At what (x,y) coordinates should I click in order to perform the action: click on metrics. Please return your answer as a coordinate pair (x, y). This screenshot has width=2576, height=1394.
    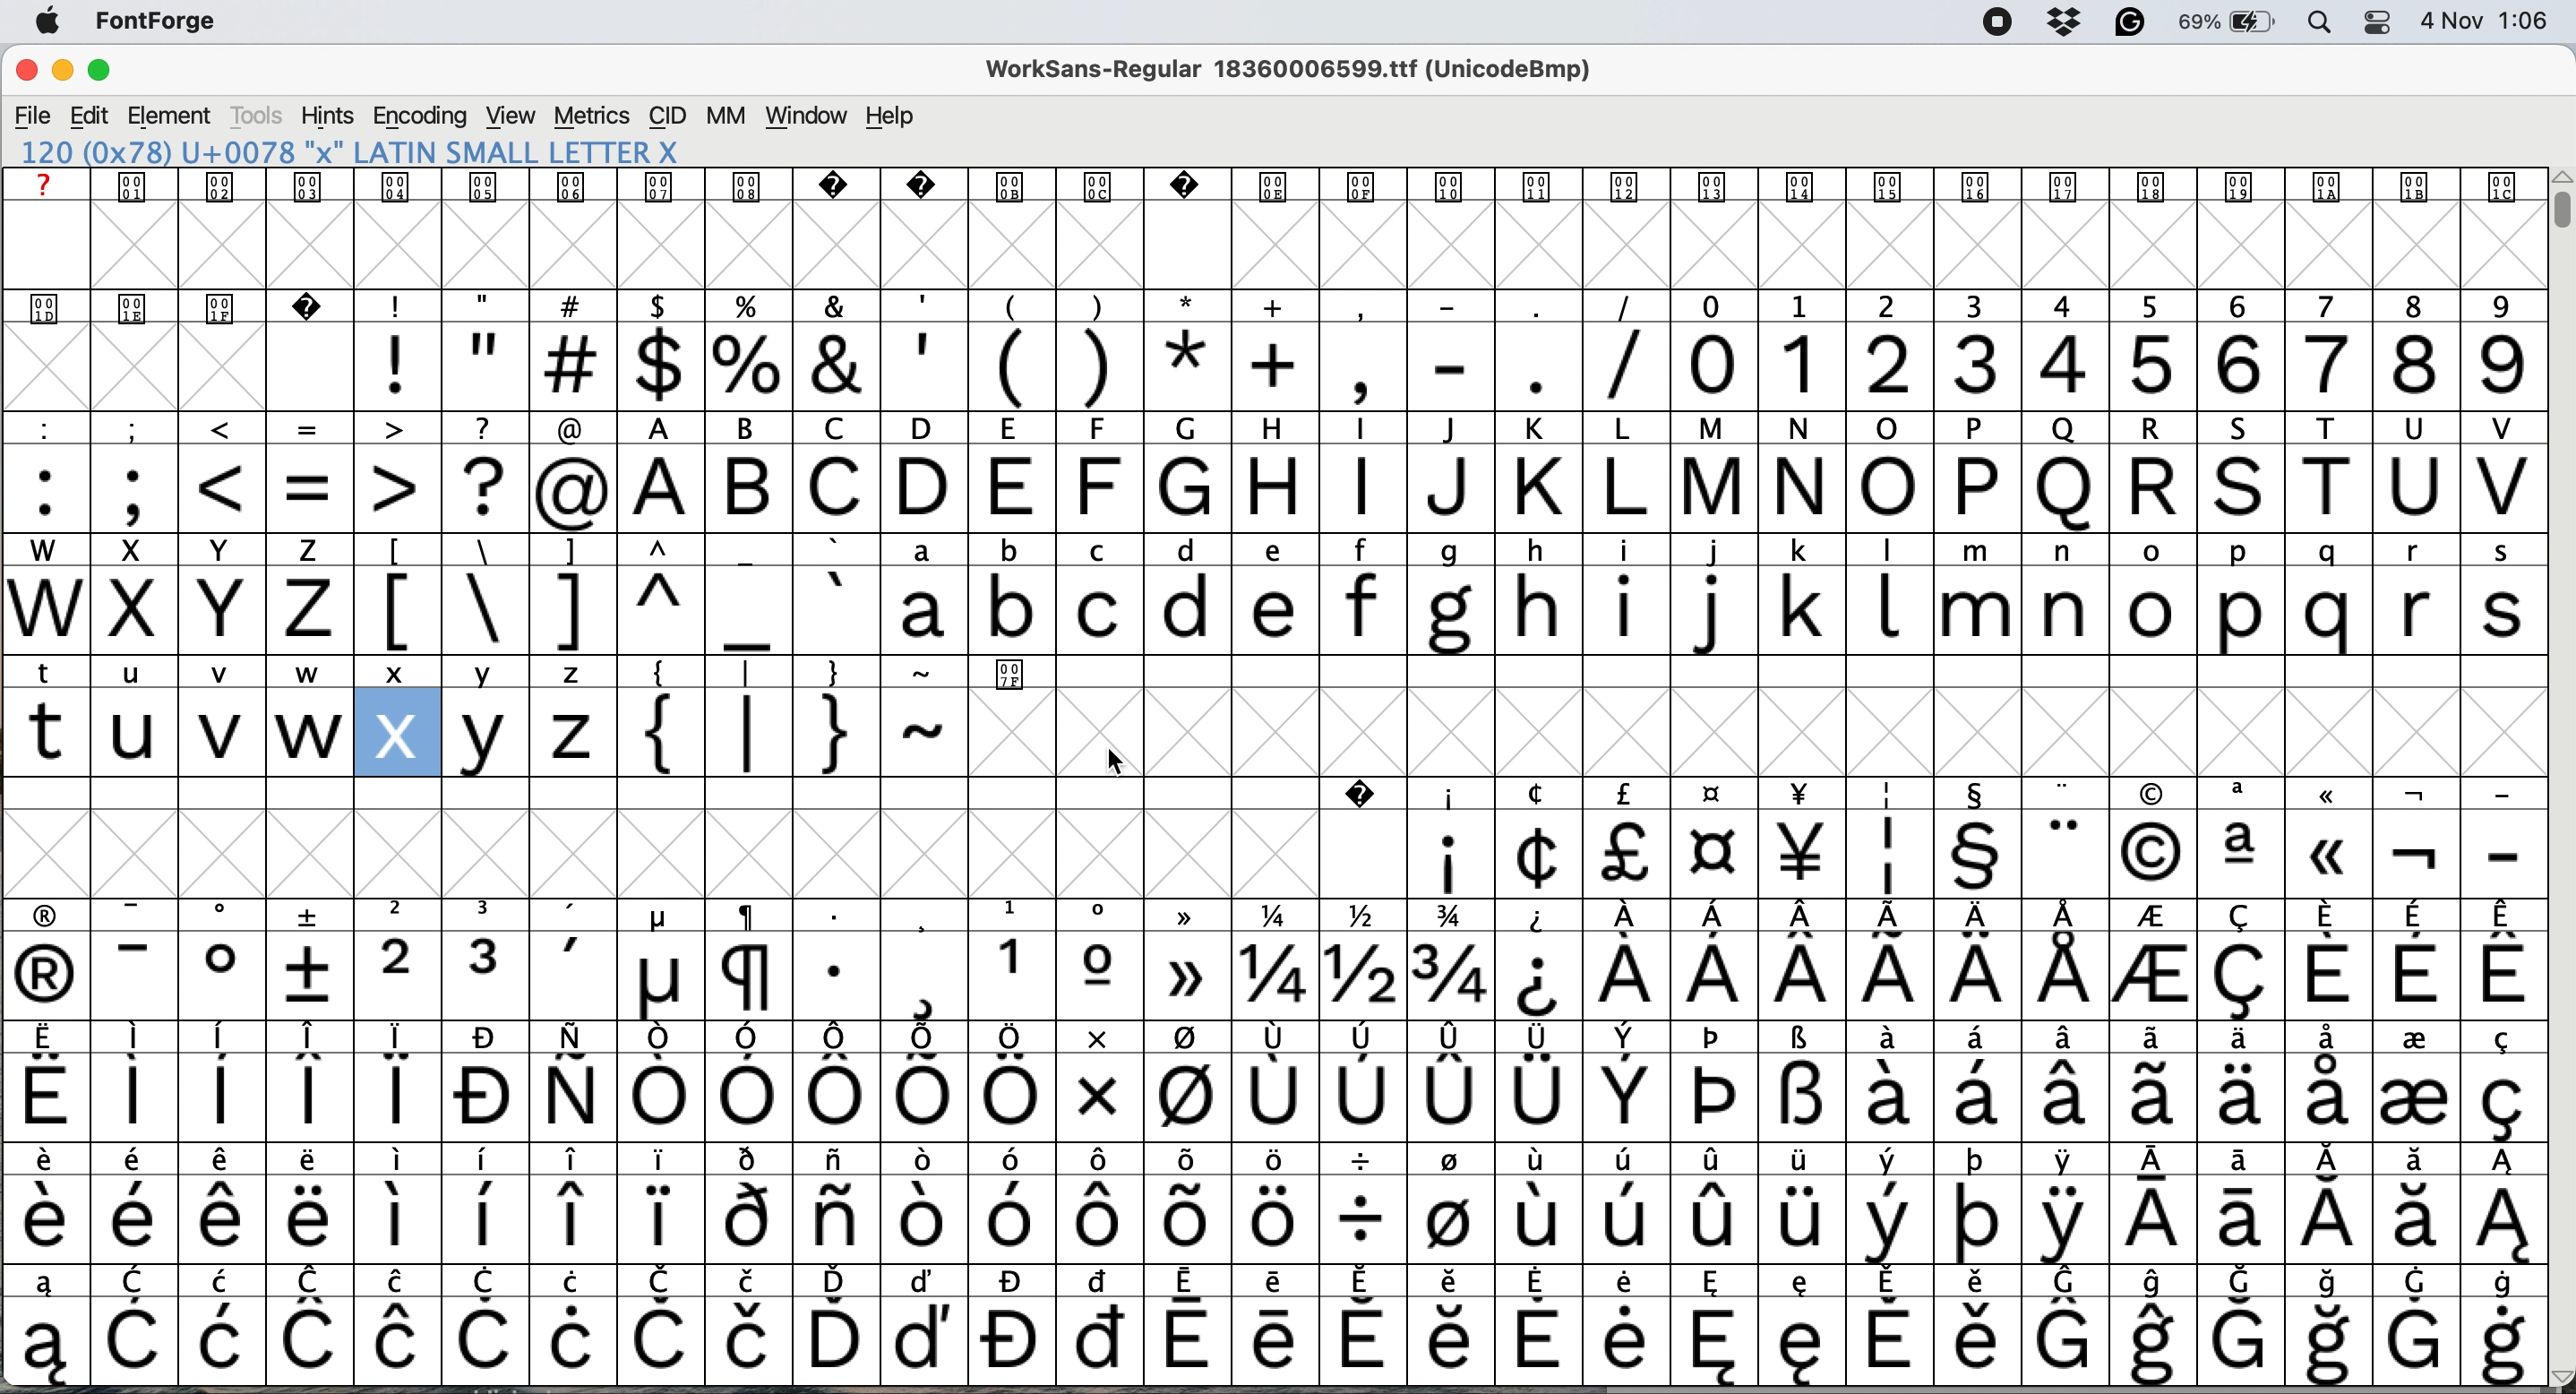
    Looking at the image, I should click on (594, 118).